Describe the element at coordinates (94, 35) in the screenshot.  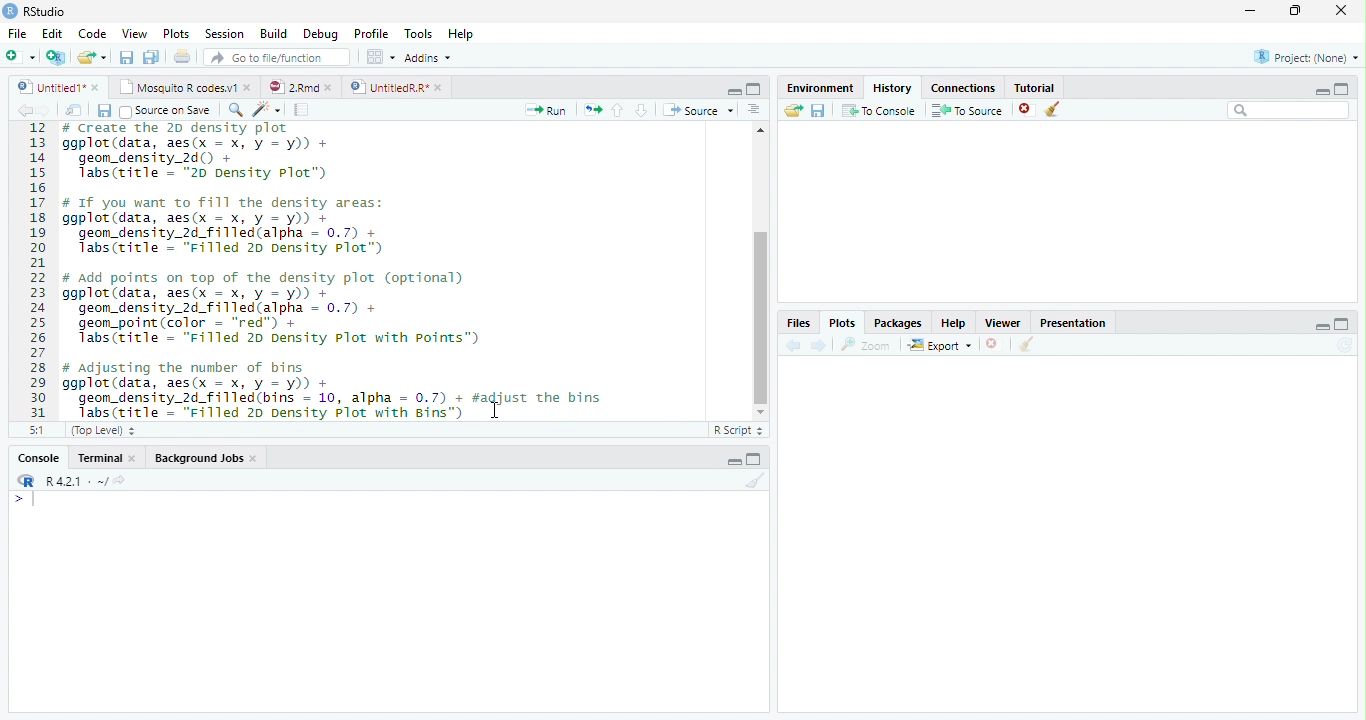
I see `Code` at that location.